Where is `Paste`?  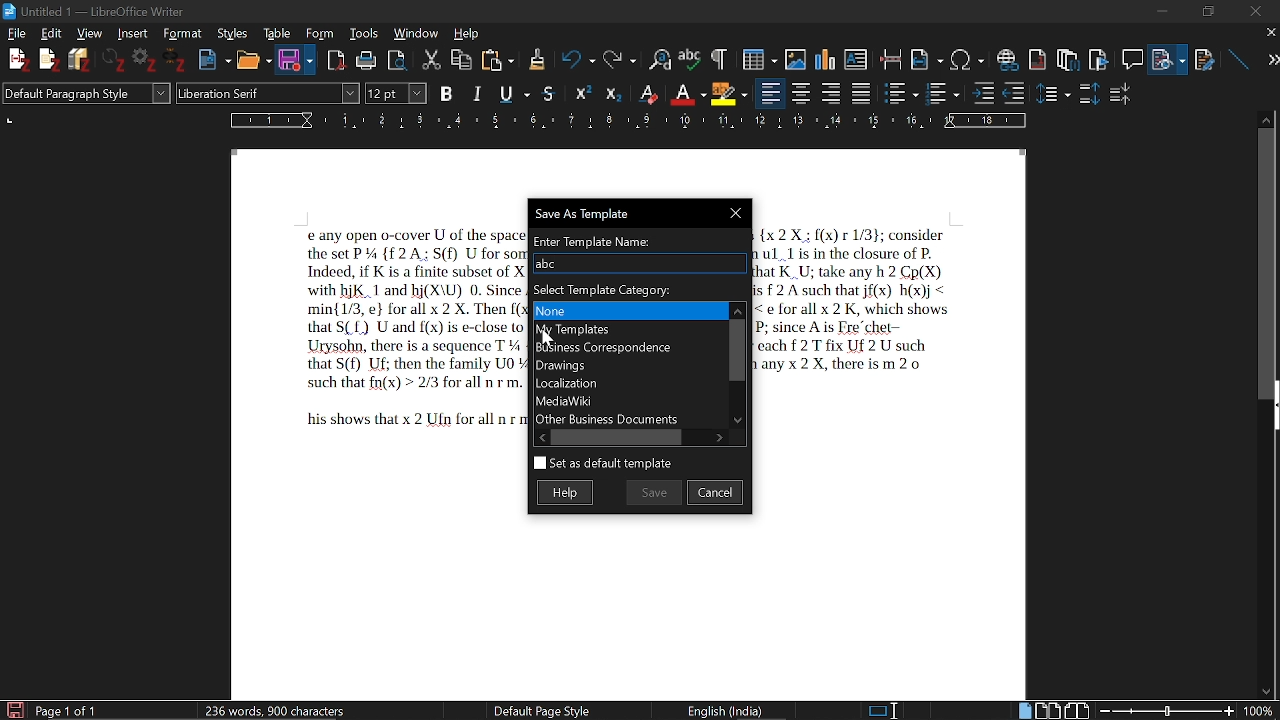 Paste is located at coordinates (499, 59).